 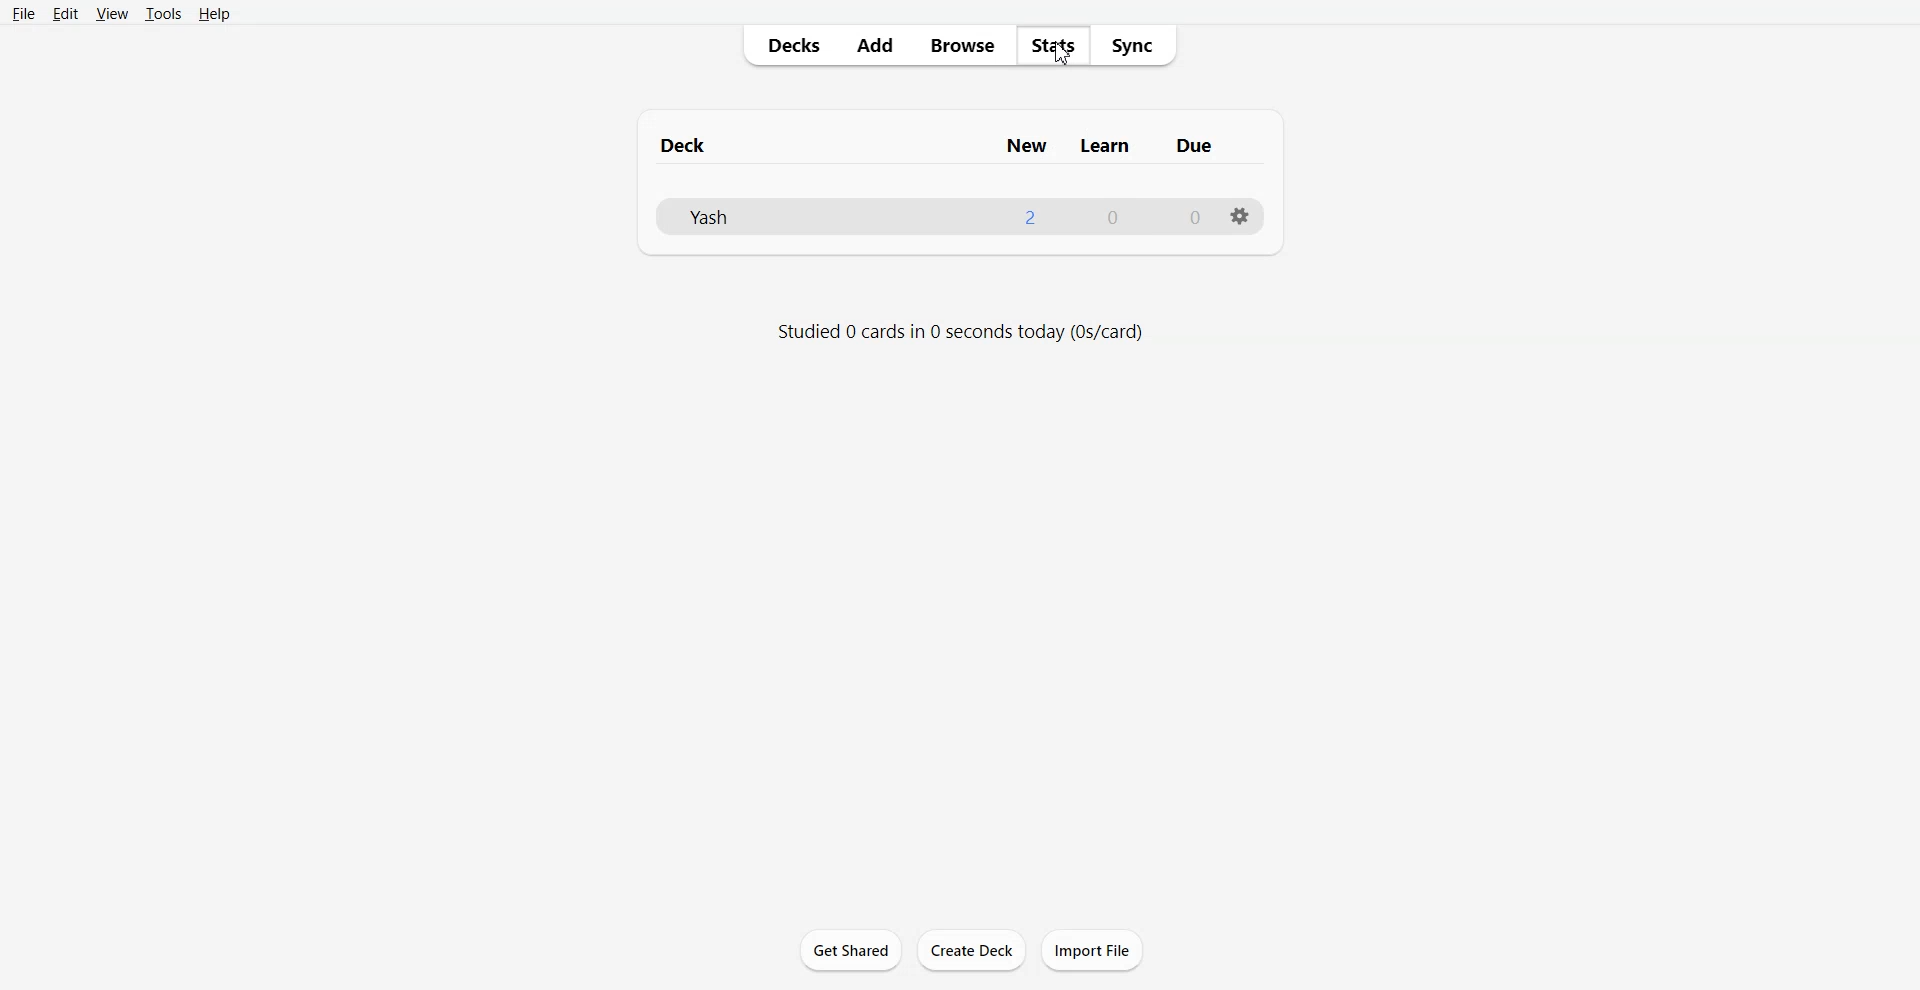 I want to click on cursor, so click(x=1062, y=61).